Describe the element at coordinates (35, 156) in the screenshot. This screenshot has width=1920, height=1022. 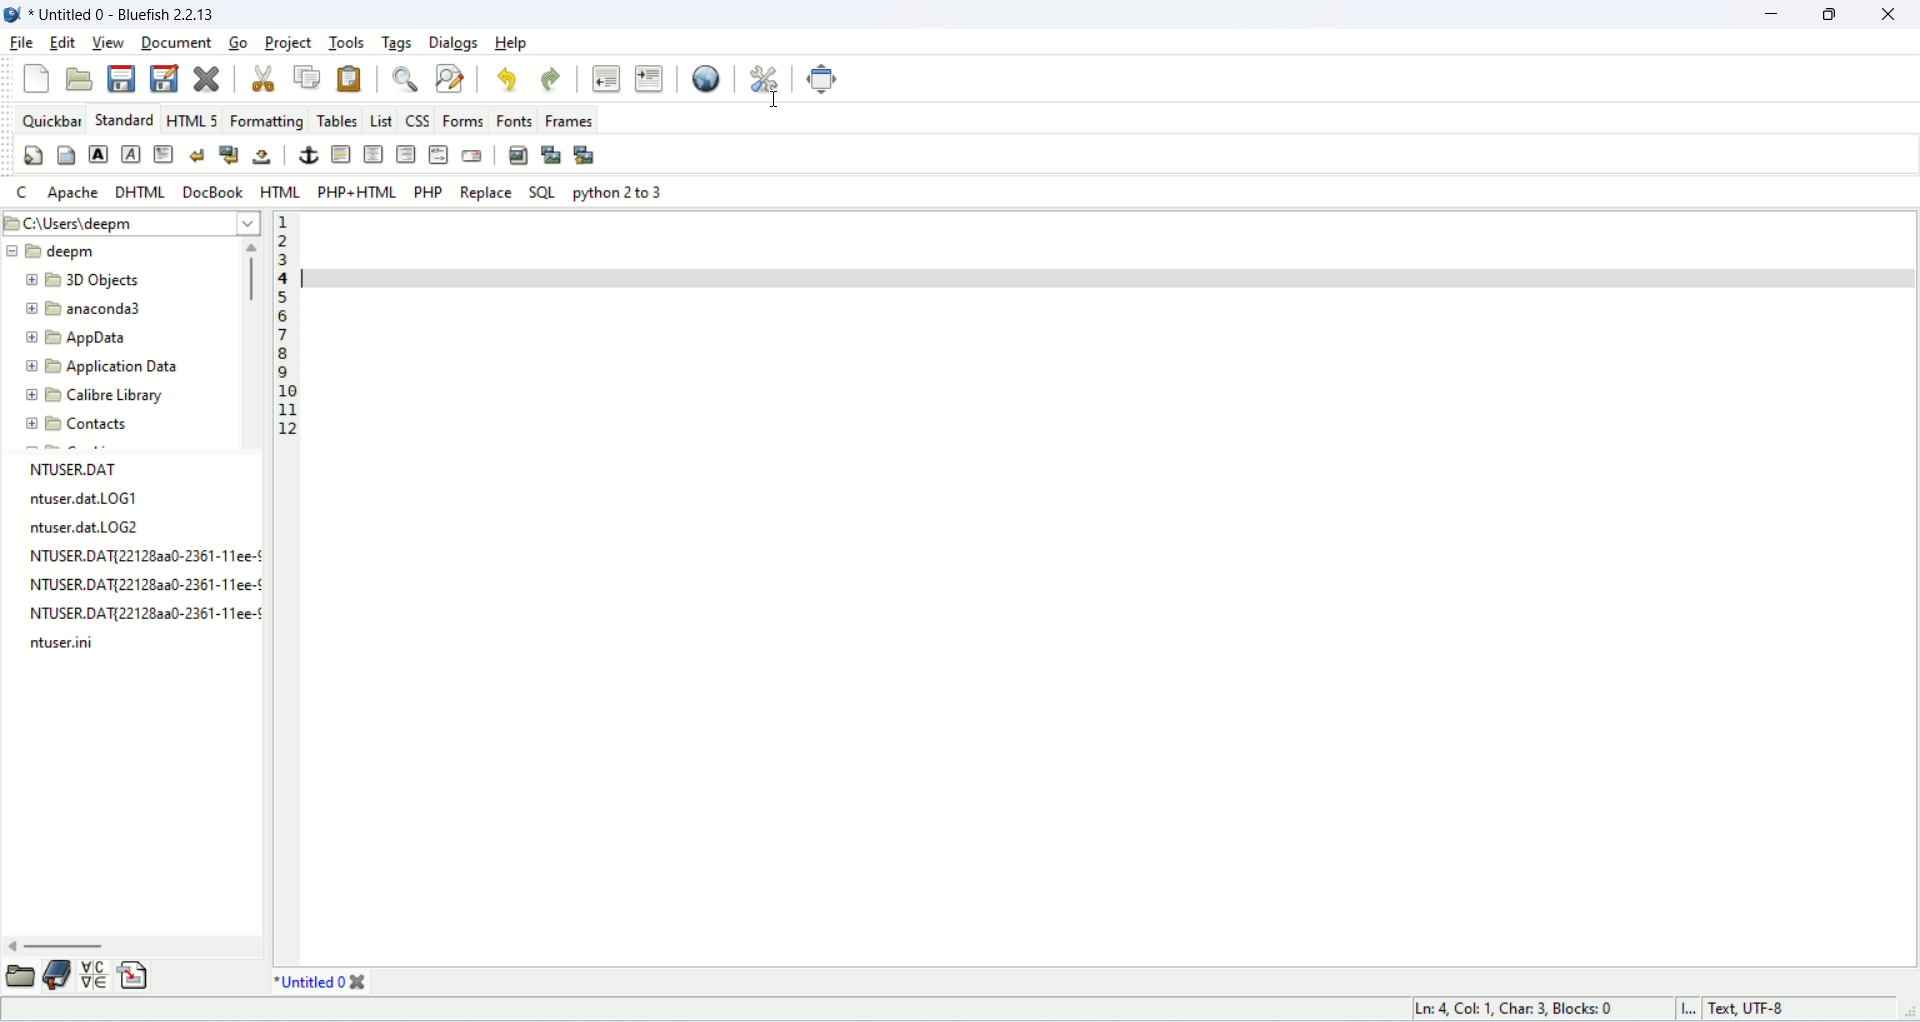
I see `quickstart` at that location.